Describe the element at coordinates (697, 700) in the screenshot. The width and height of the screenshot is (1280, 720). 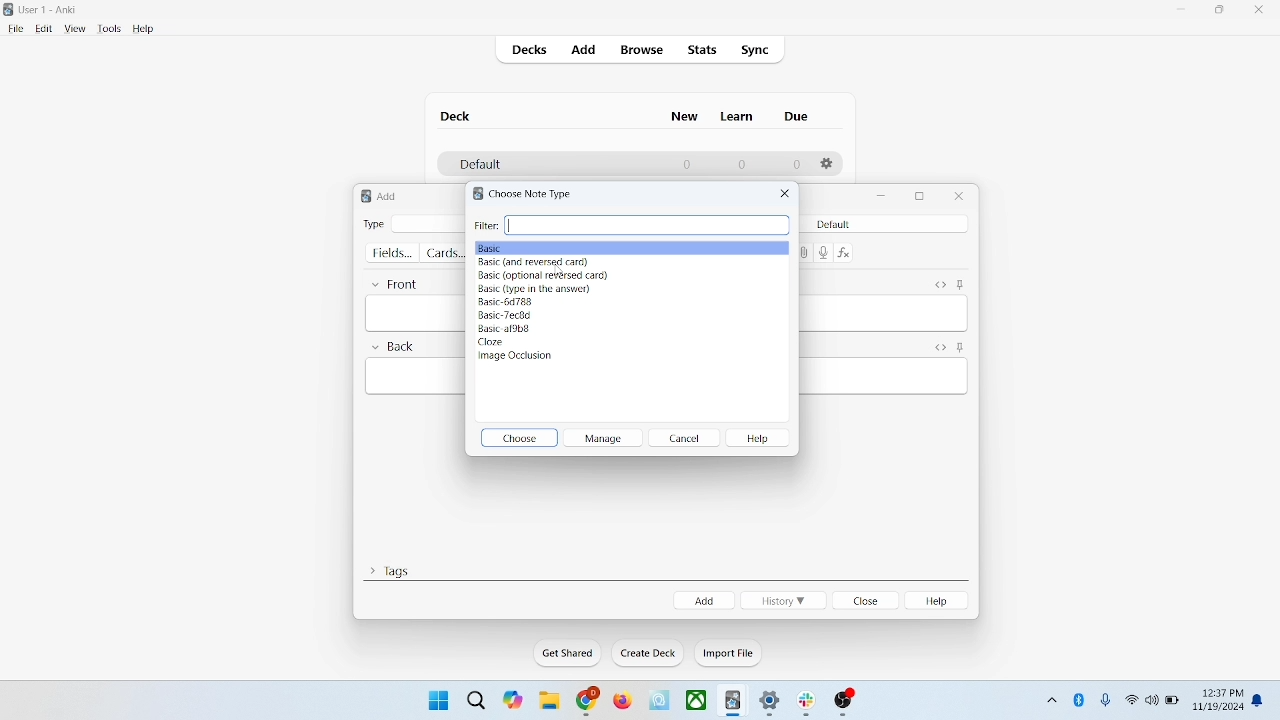
I see `x-box` at that location.